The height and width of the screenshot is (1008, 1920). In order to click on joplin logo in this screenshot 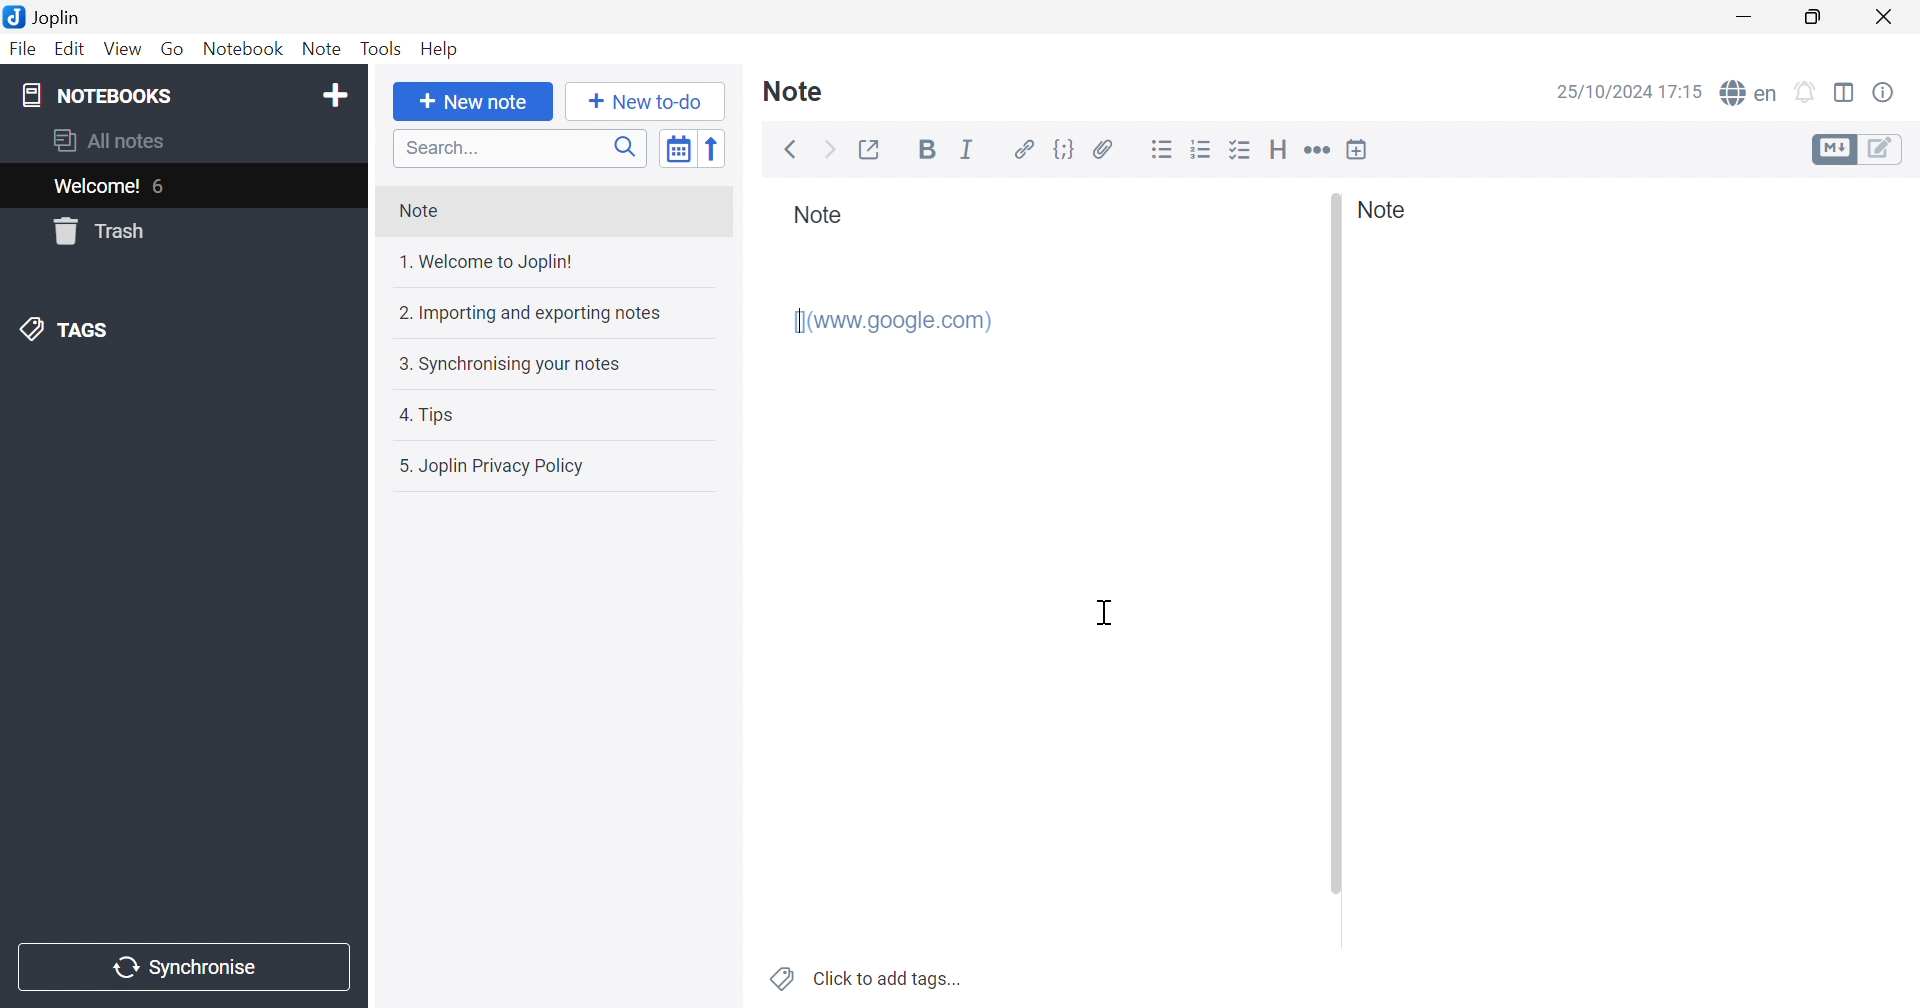, I will do `click(13, 15)`.